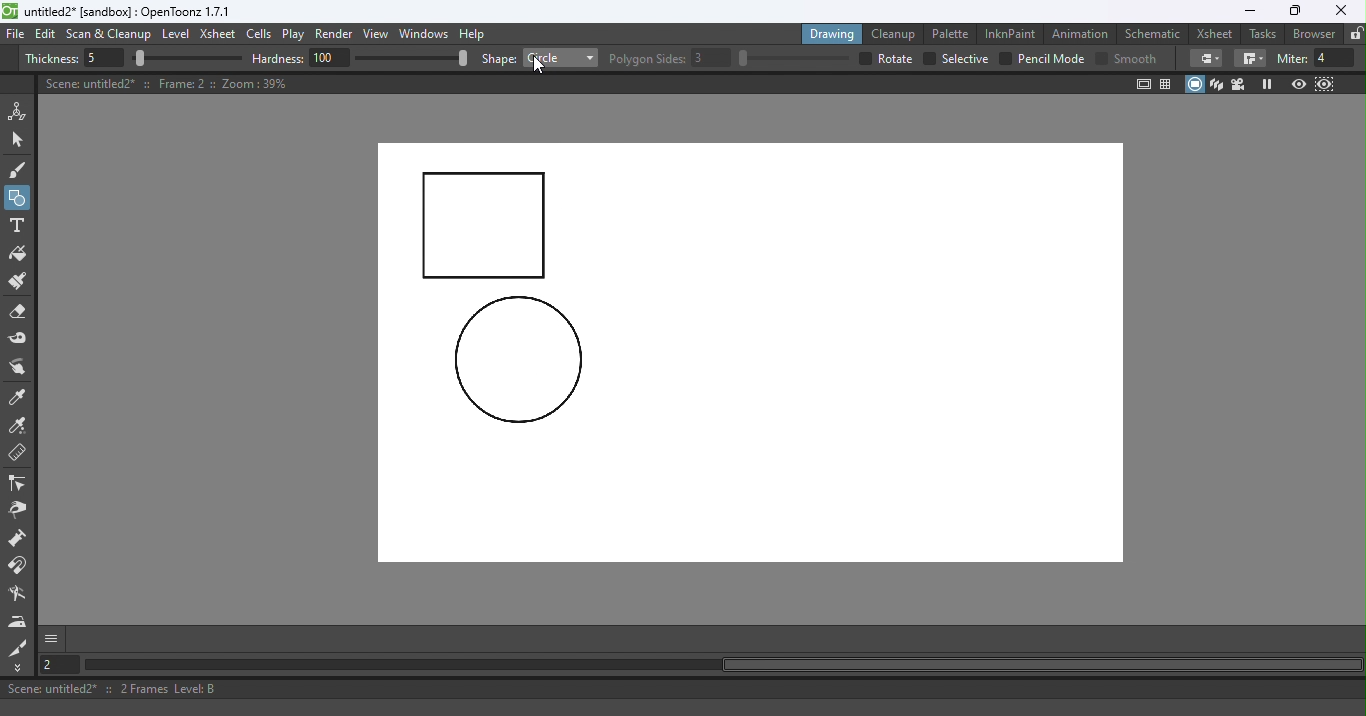 This screenshot has width=1366, height=716. Describe the element at coordinates (330, 57) in the screenshot. I see `100` at that location.